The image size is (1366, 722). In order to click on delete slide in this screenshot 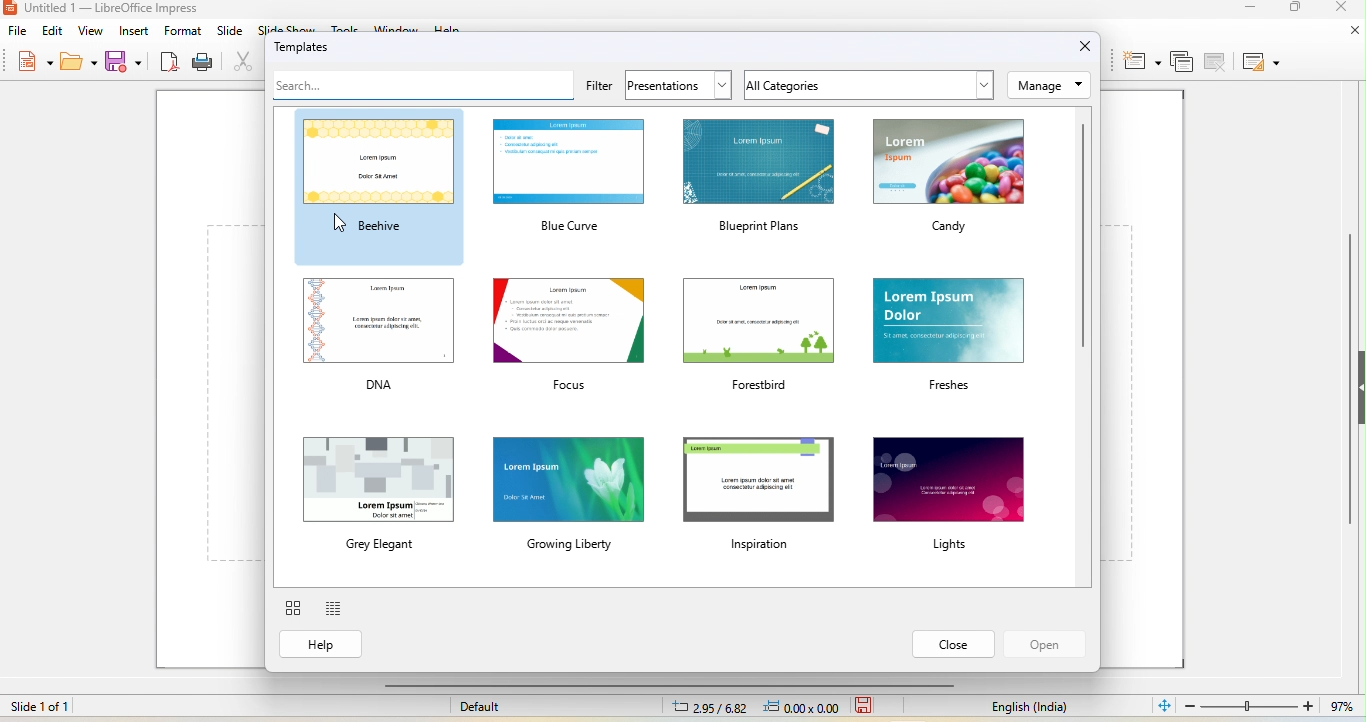, I will do `click(1215, 61)`.